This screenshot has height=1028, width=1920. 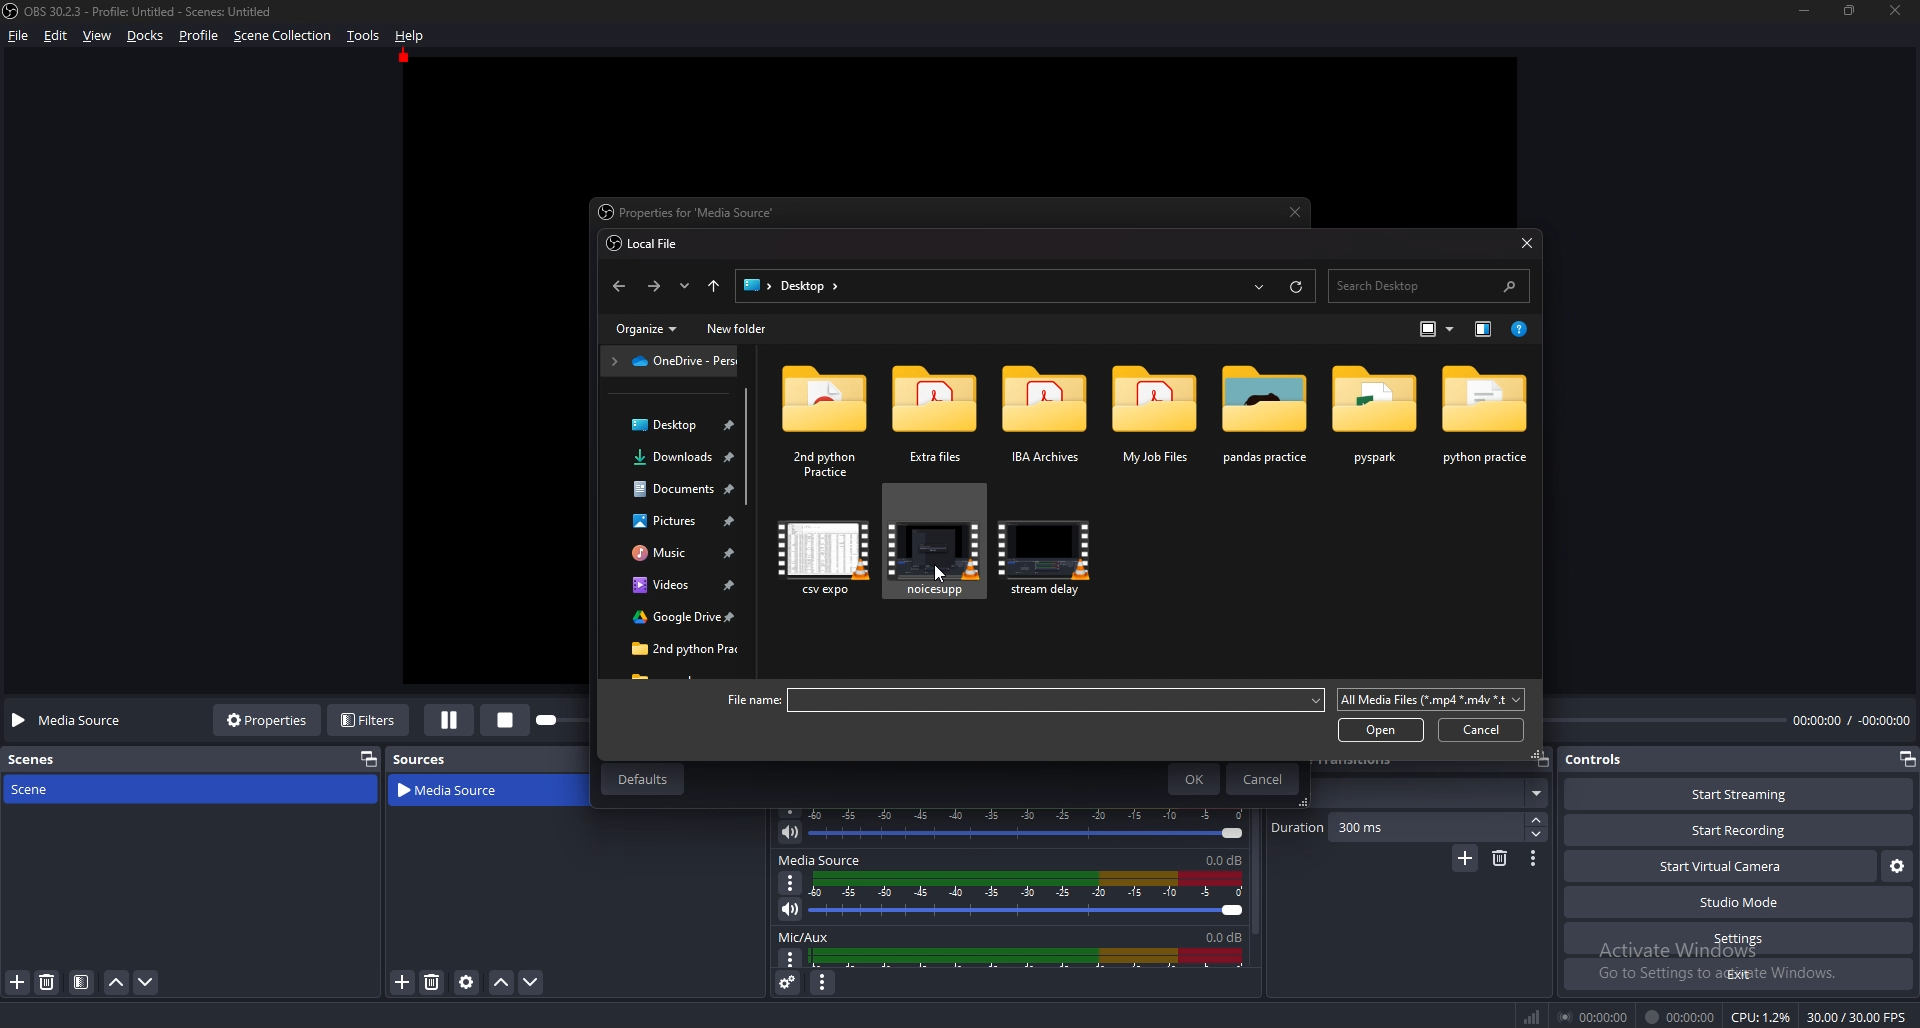 What do you see at coordinates (737, 330) in the screenshot?
I see `New folder` at bounding box center [737, 330].